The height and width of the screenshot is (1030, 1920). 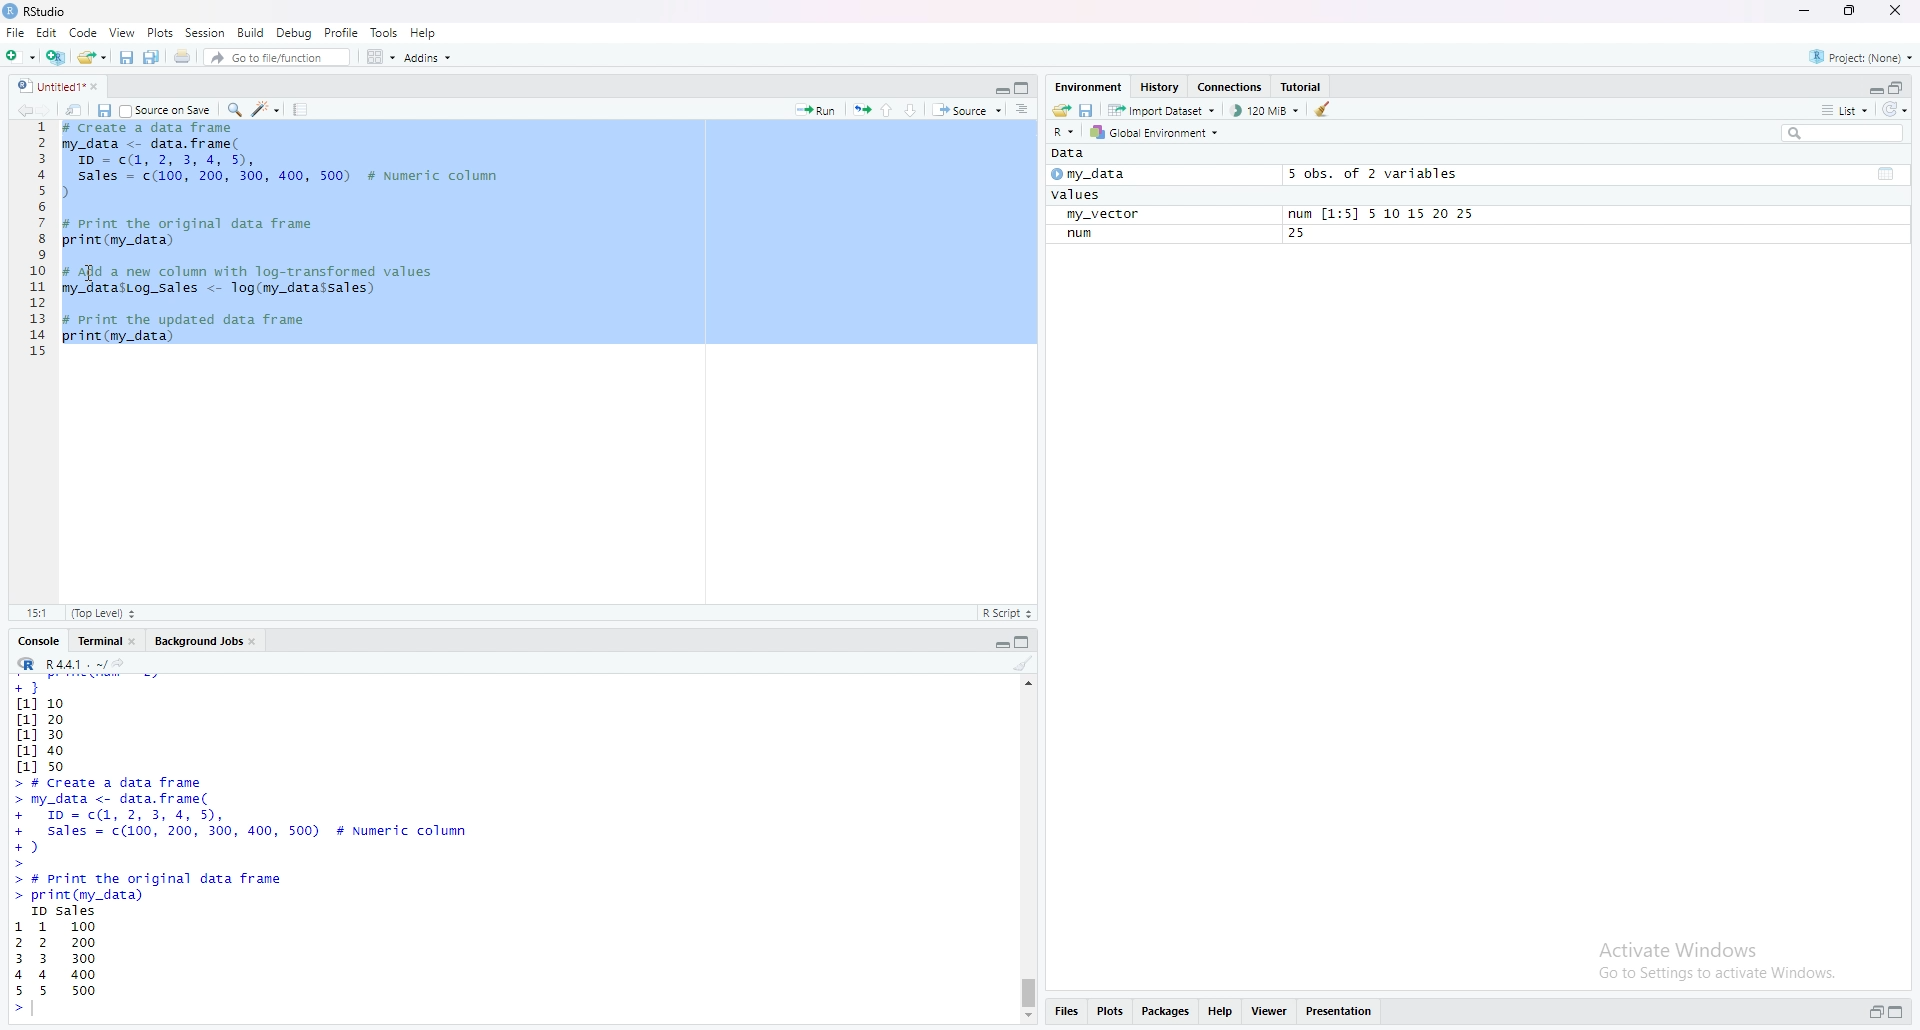 I want to click on show in new window, so click(x=78, y=112).